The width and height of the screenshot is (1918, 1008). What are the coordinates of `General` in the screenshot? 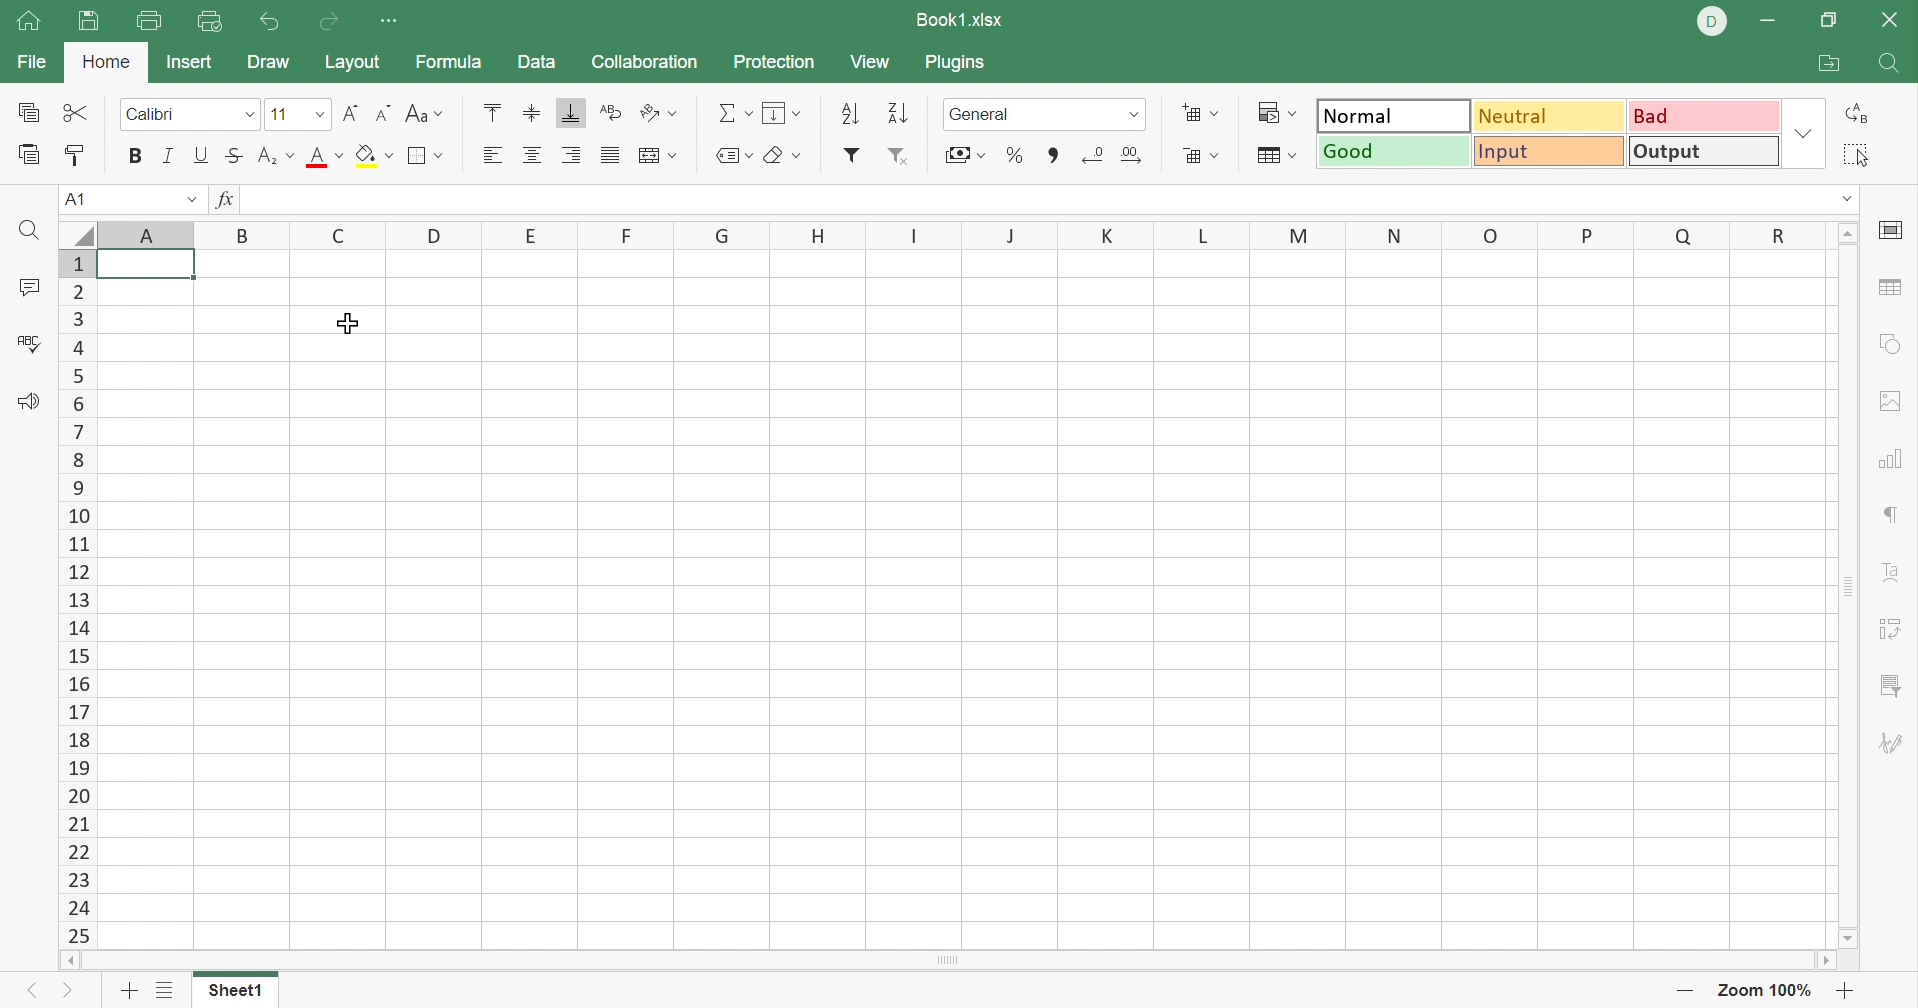 It's located at (990, 115).